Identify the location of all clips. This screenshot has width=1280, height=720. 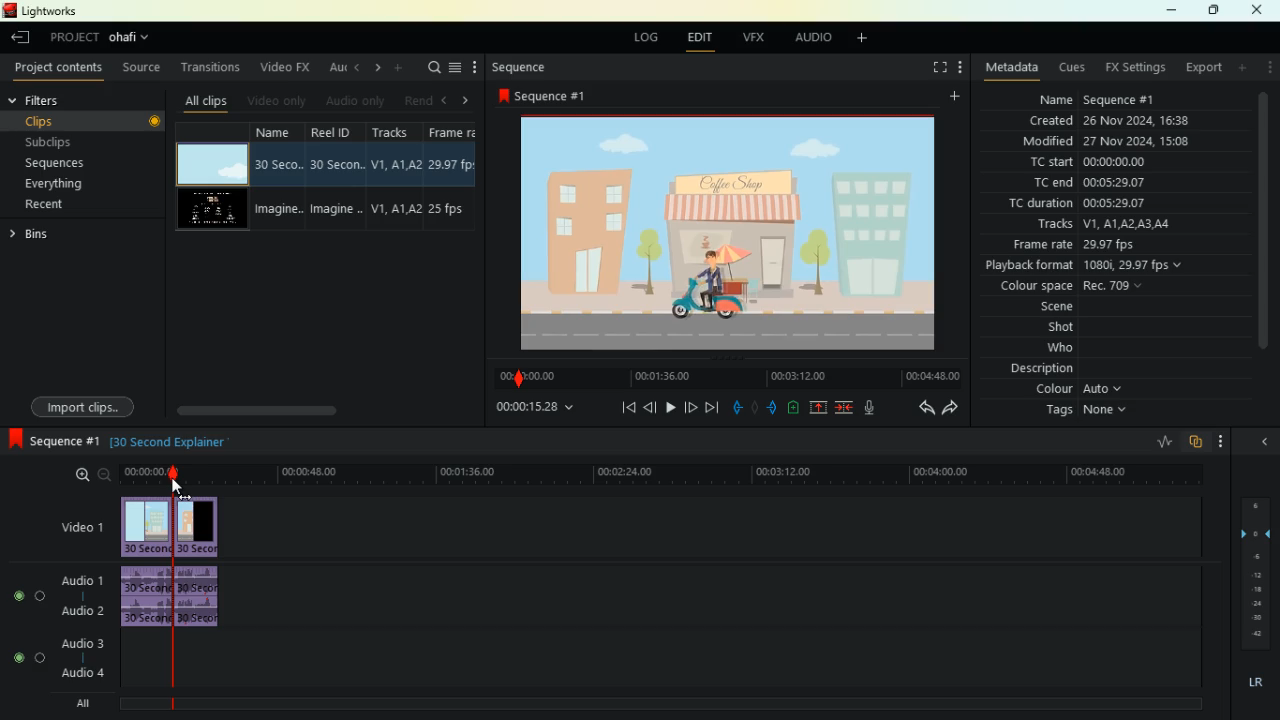
(208, 102).